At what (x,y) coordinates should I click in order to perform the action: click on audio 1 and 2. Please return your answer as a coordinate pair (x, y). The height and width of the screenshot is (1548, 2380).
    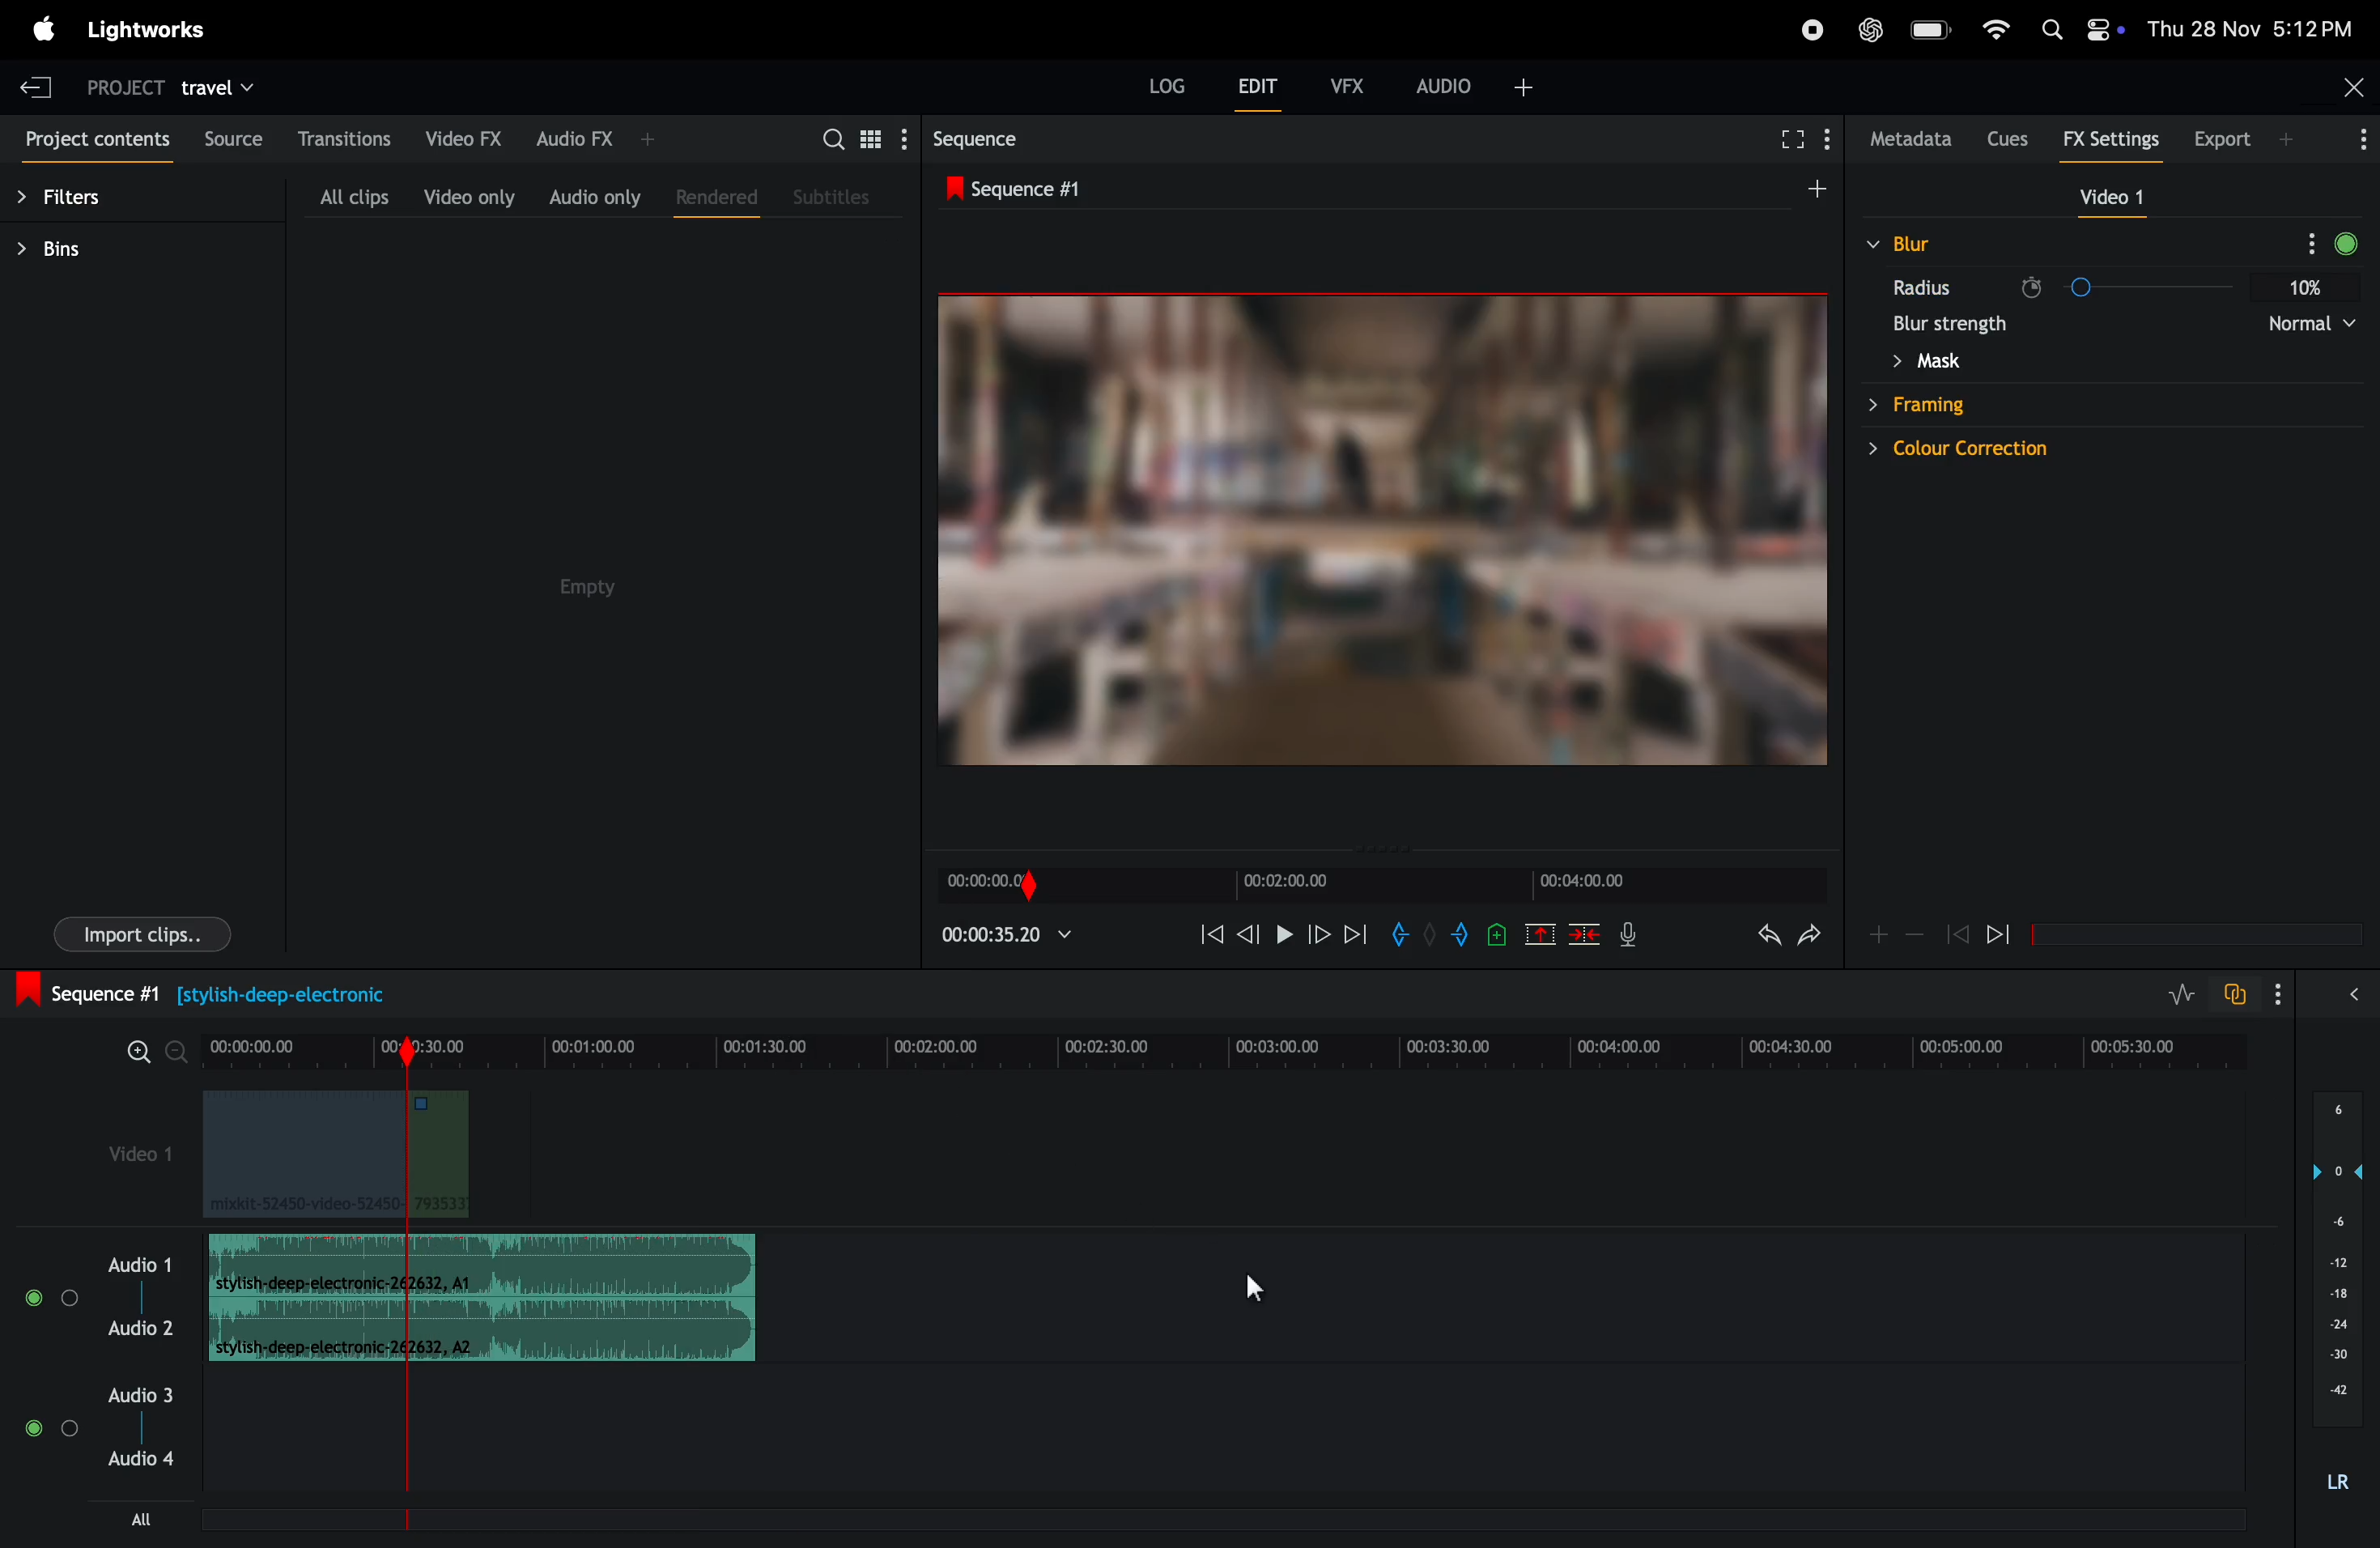
    Looking at the image, I should click on (140, 1263).